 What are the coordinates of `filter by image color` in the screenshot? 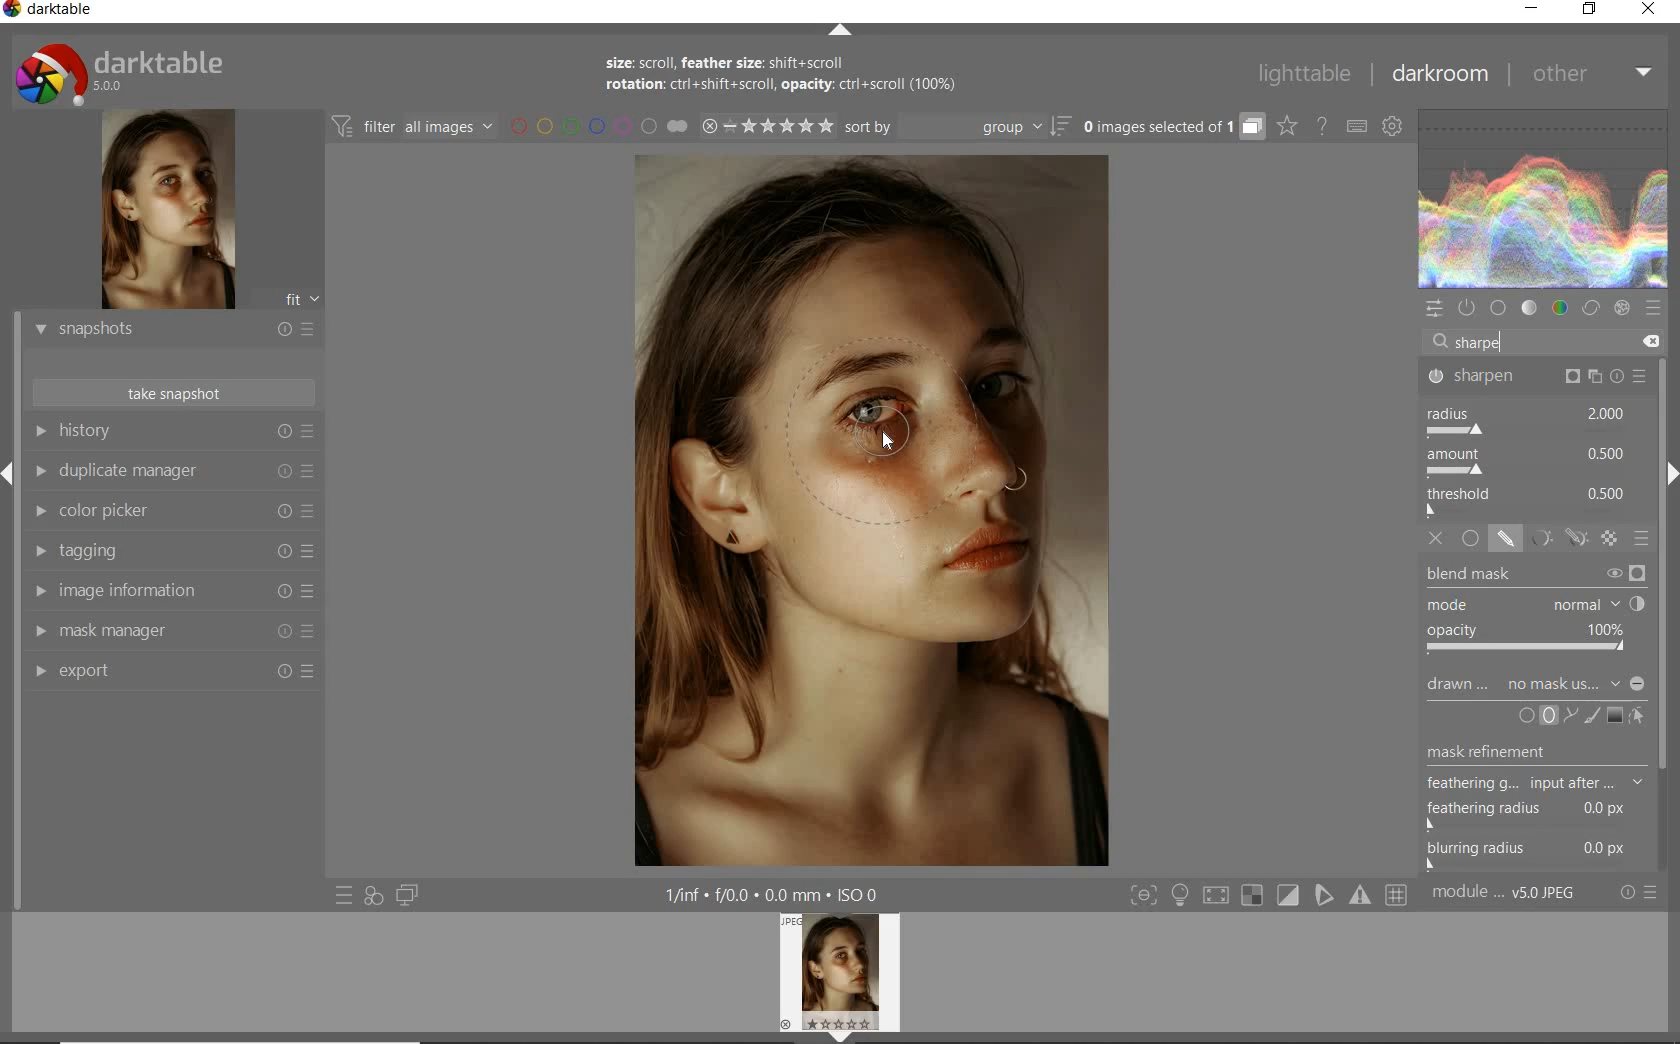 It's located at (598, 128).